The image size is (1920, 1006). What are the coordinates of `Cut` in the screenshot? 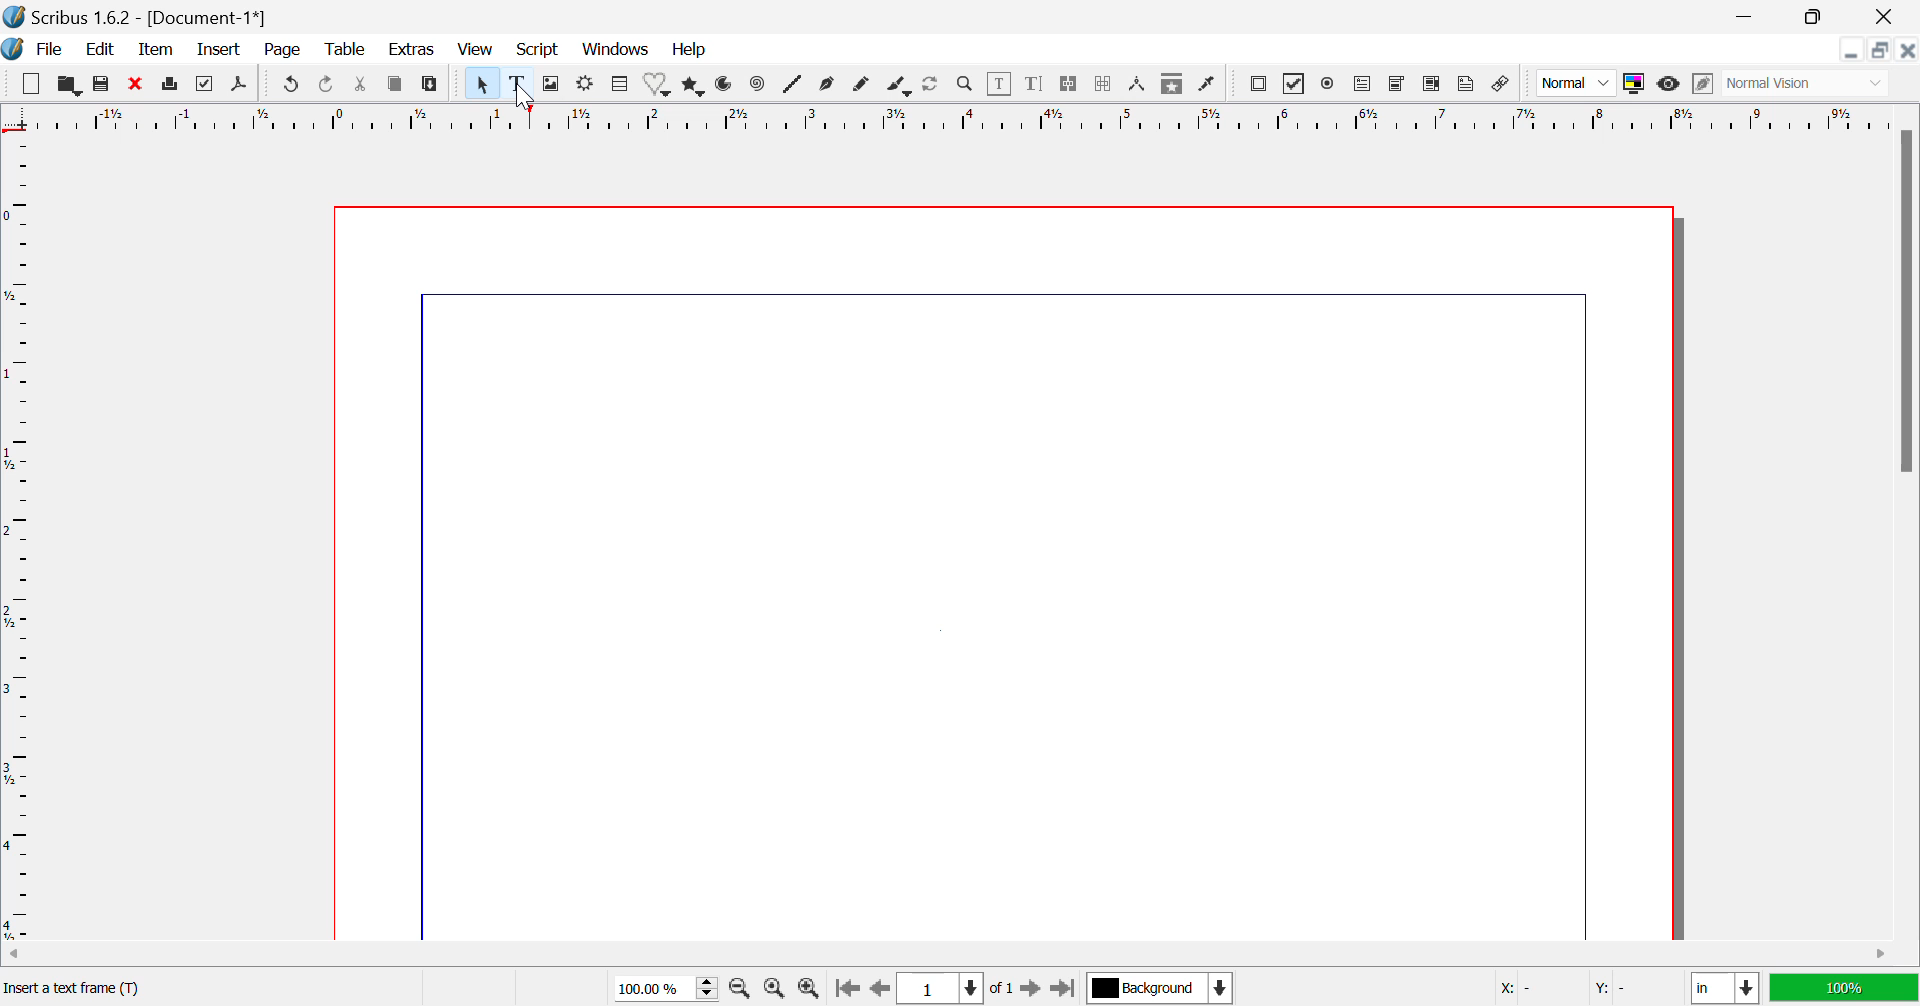 It's located at (361, 84).